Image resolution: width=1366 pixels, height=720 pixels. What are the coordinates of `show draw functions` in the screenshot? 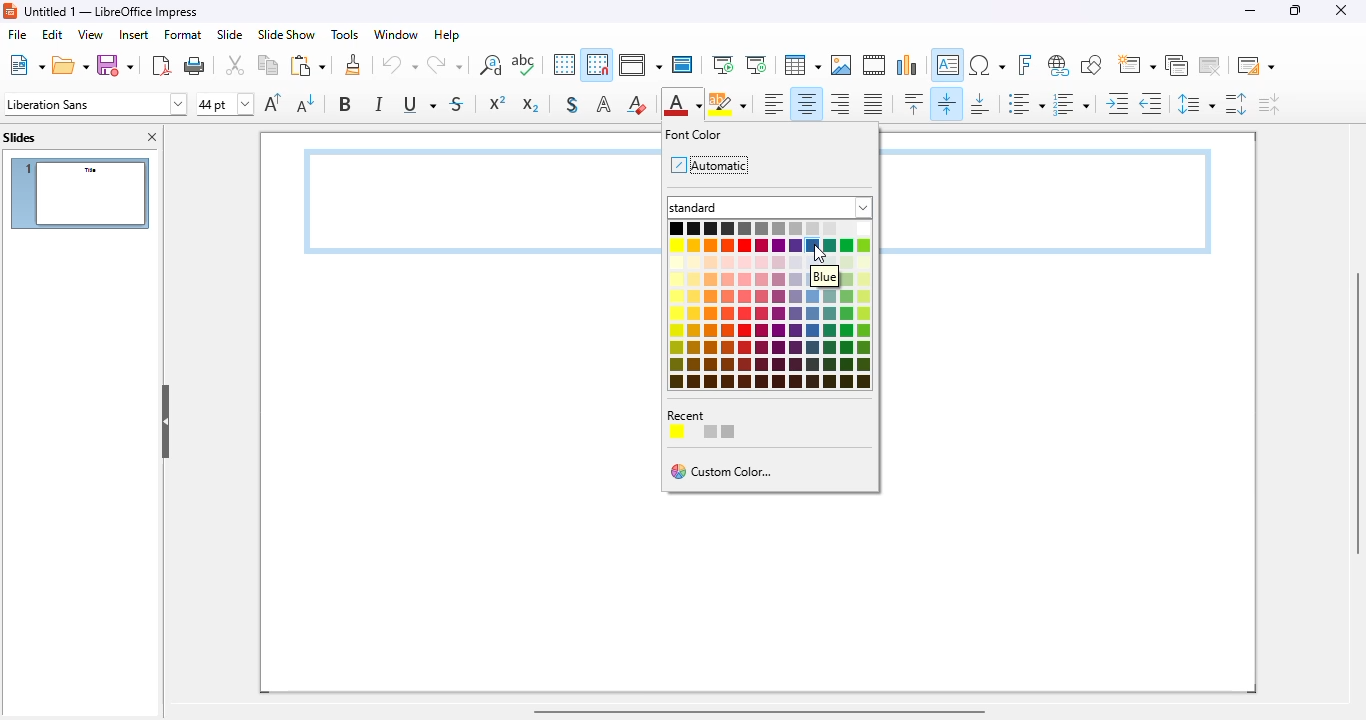 It's located at (1092, 65).